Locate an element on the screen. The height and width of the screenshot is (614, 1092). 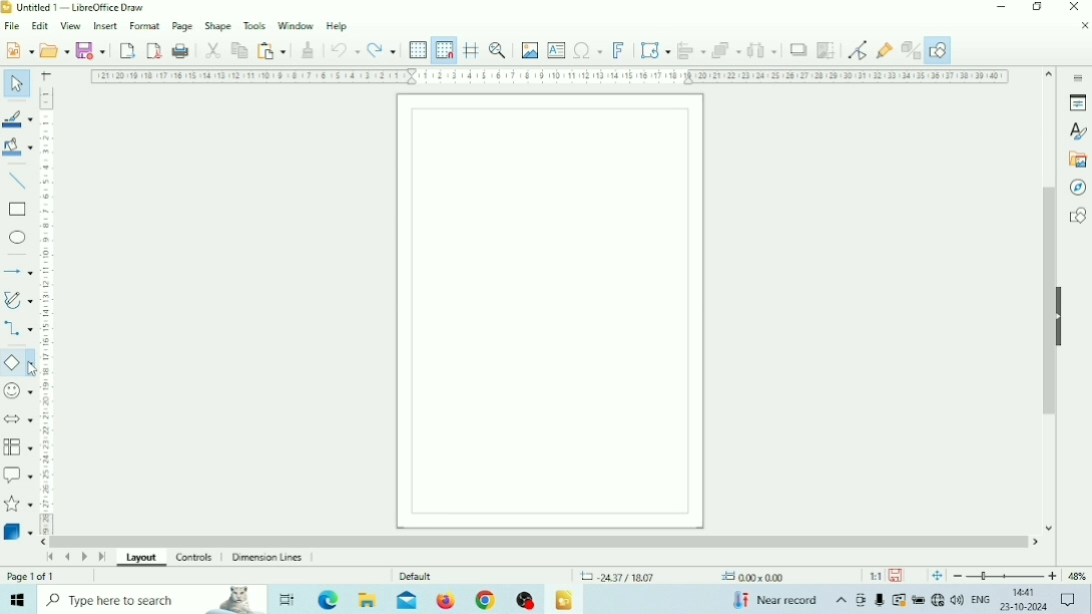
Google Chrome is located at coordinates (484, 600).